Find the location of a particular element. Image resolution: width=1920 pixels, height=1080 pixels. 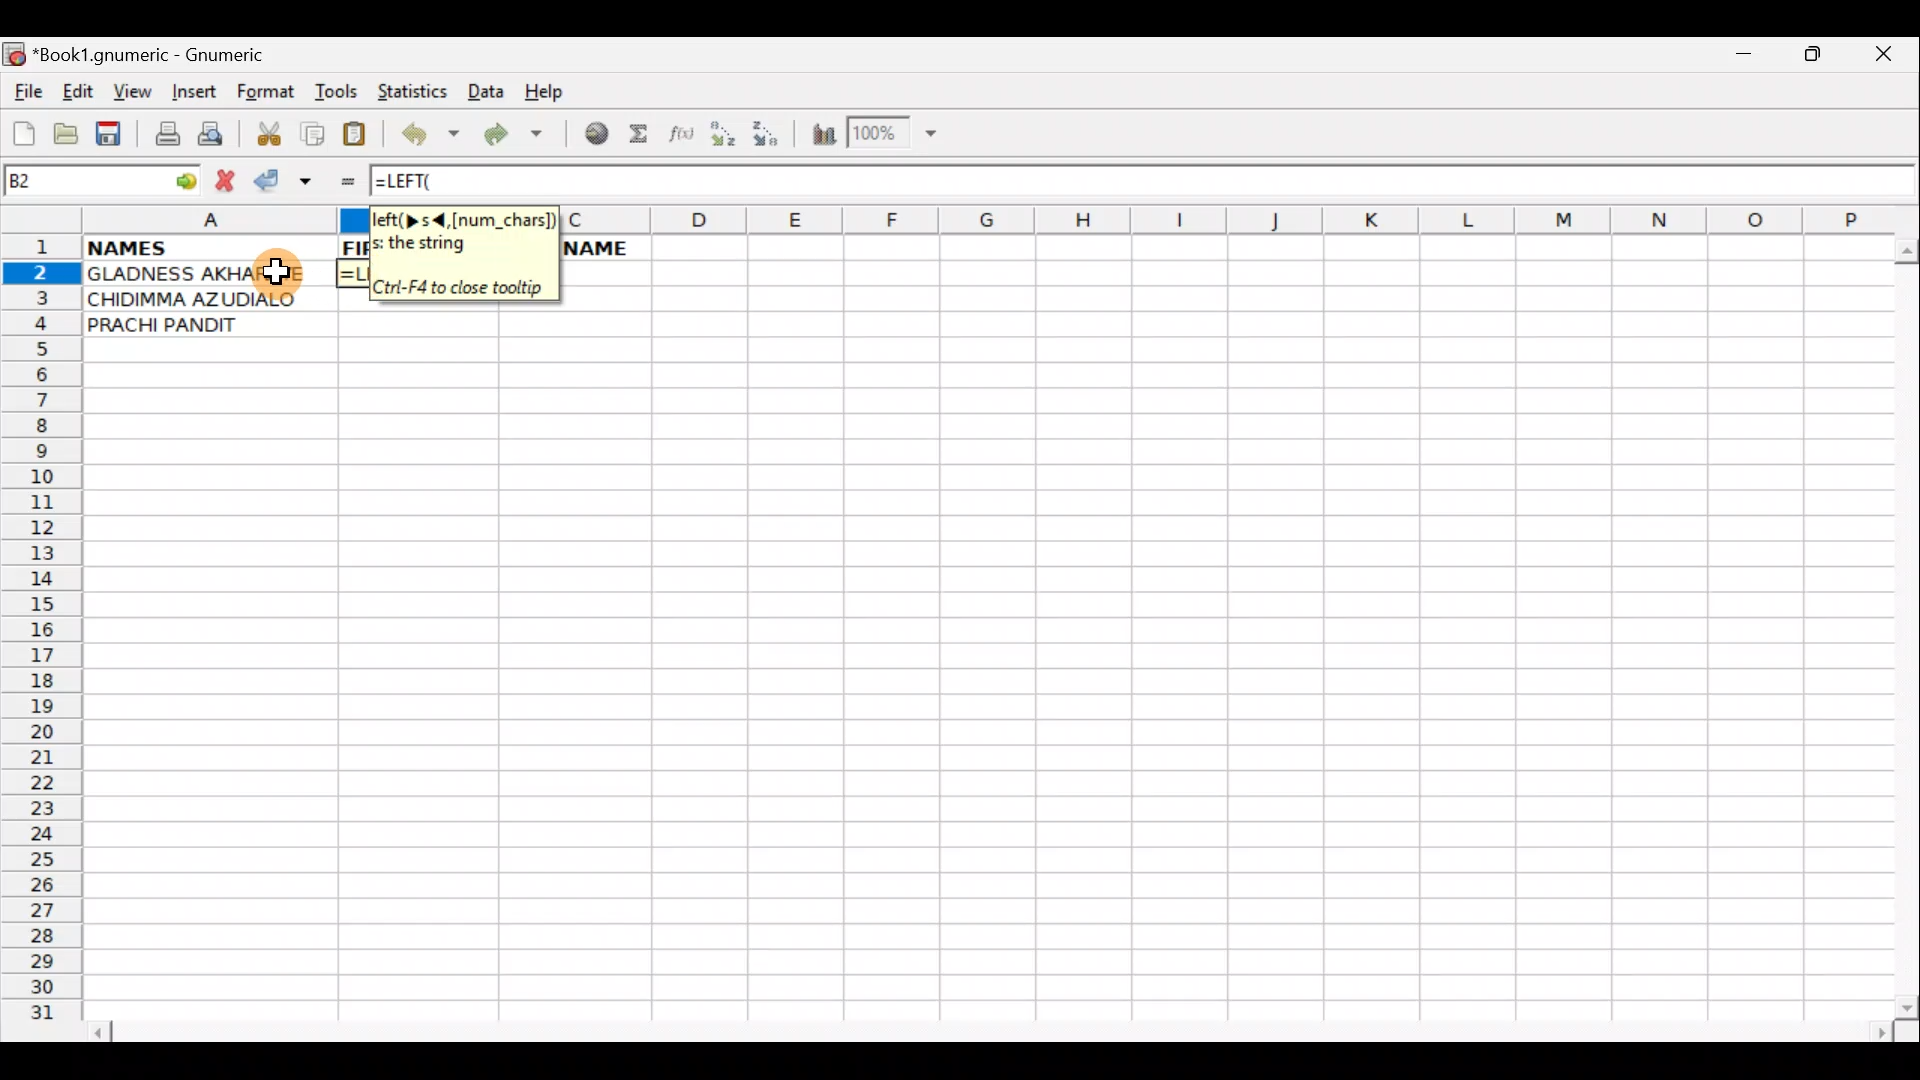

Help is located at coordinates (545, 92).